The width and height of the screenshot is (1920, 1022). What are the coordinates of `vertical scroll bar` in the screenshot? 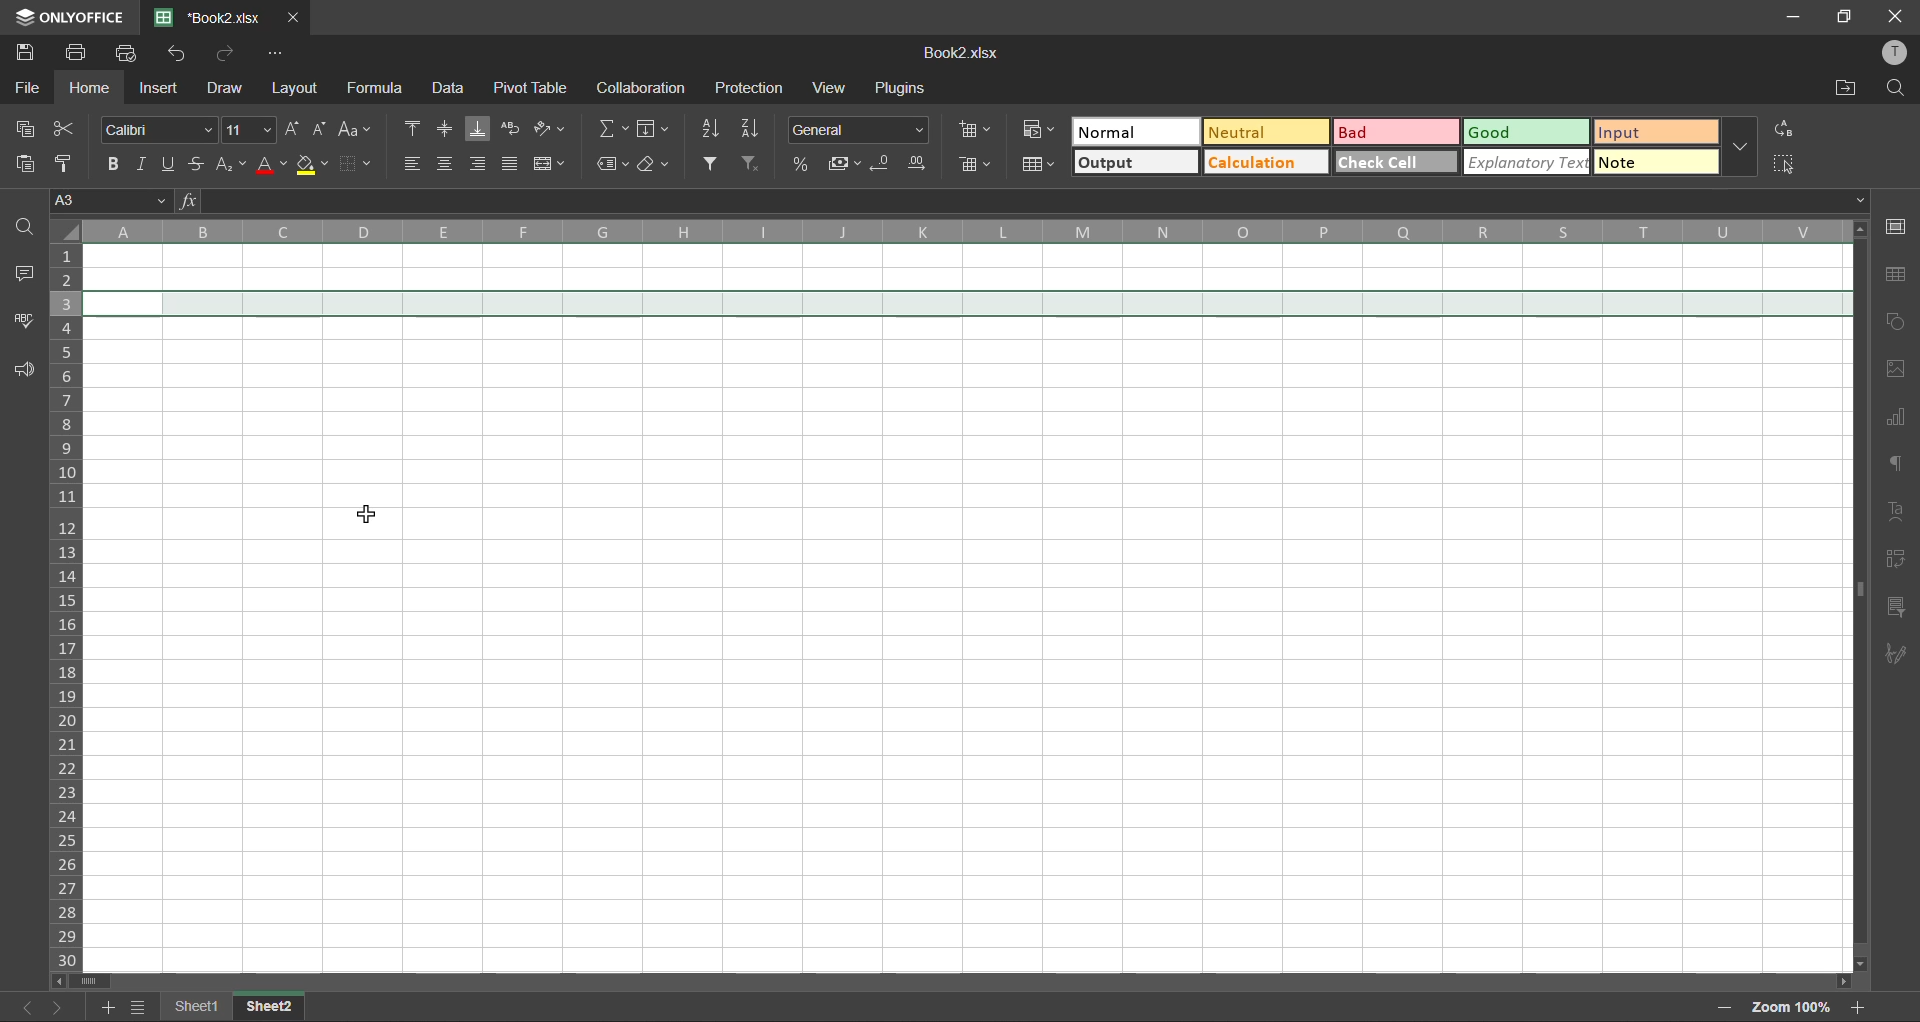 It's located at (1856, 448).